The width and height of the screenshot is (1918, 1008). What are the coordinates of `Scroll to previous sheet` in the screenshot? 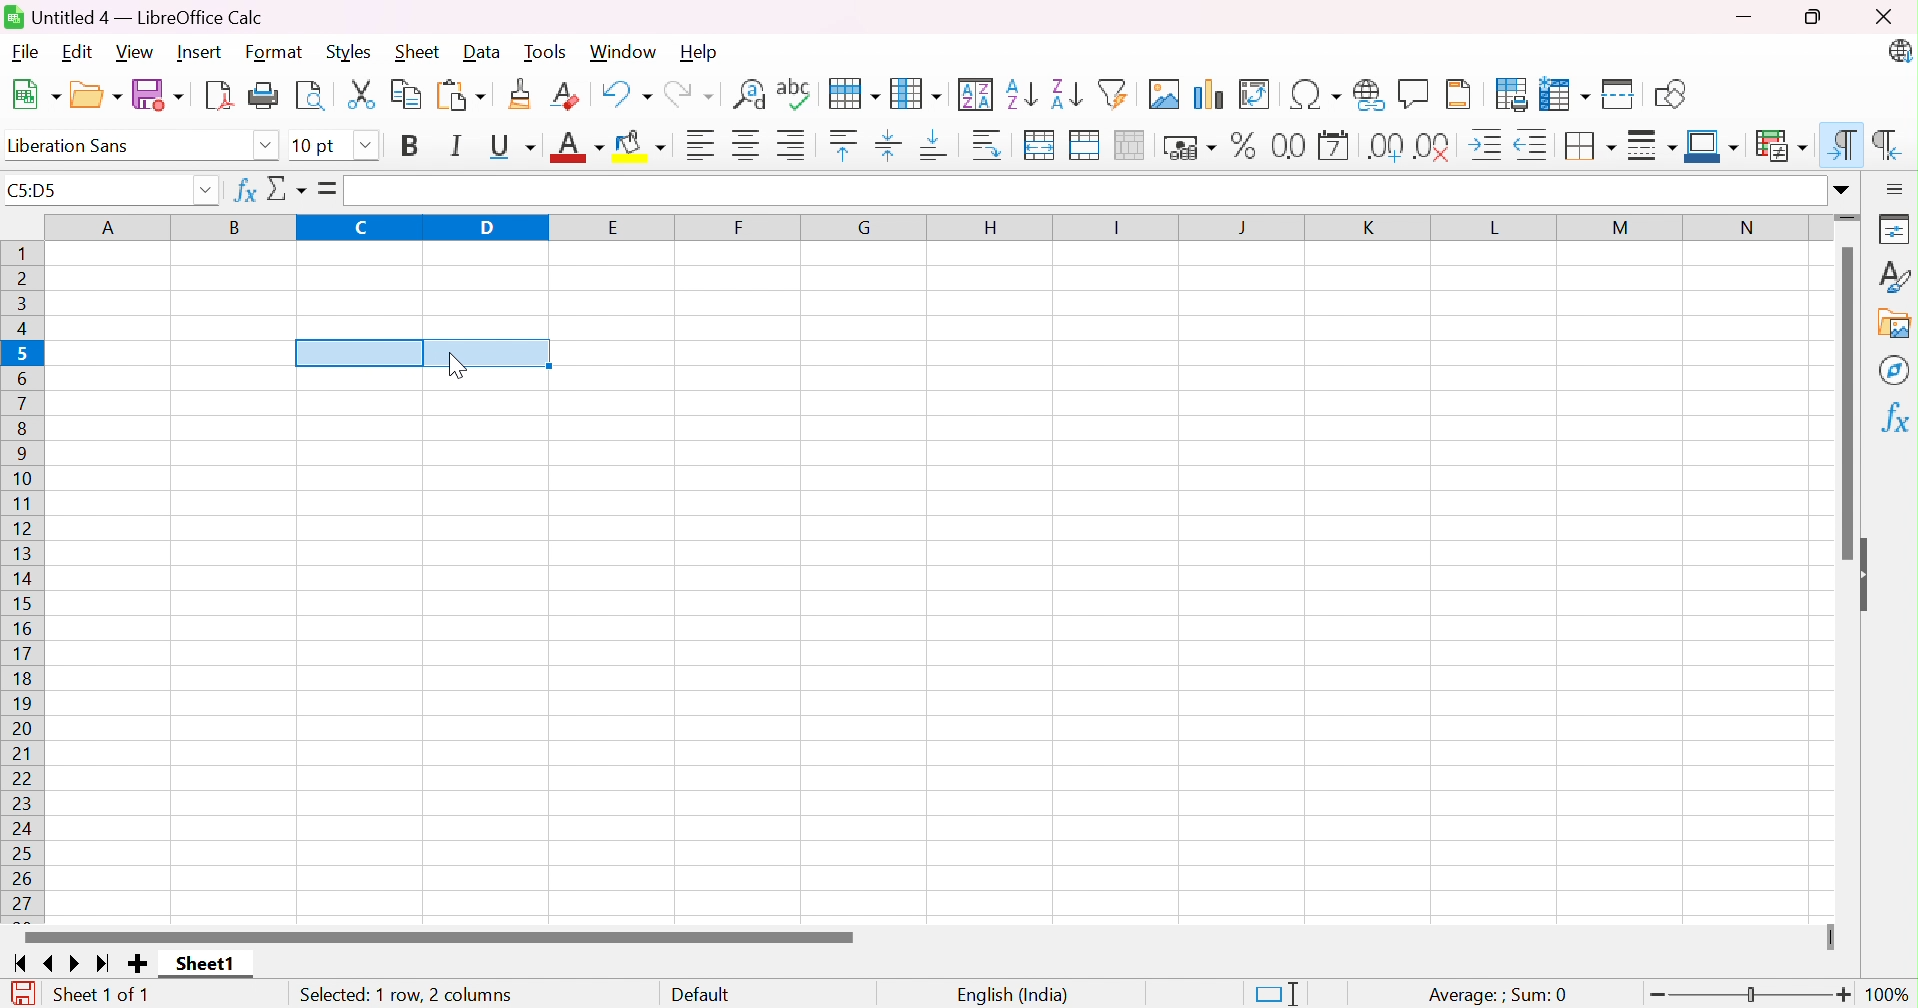 It's located at (51, 966).